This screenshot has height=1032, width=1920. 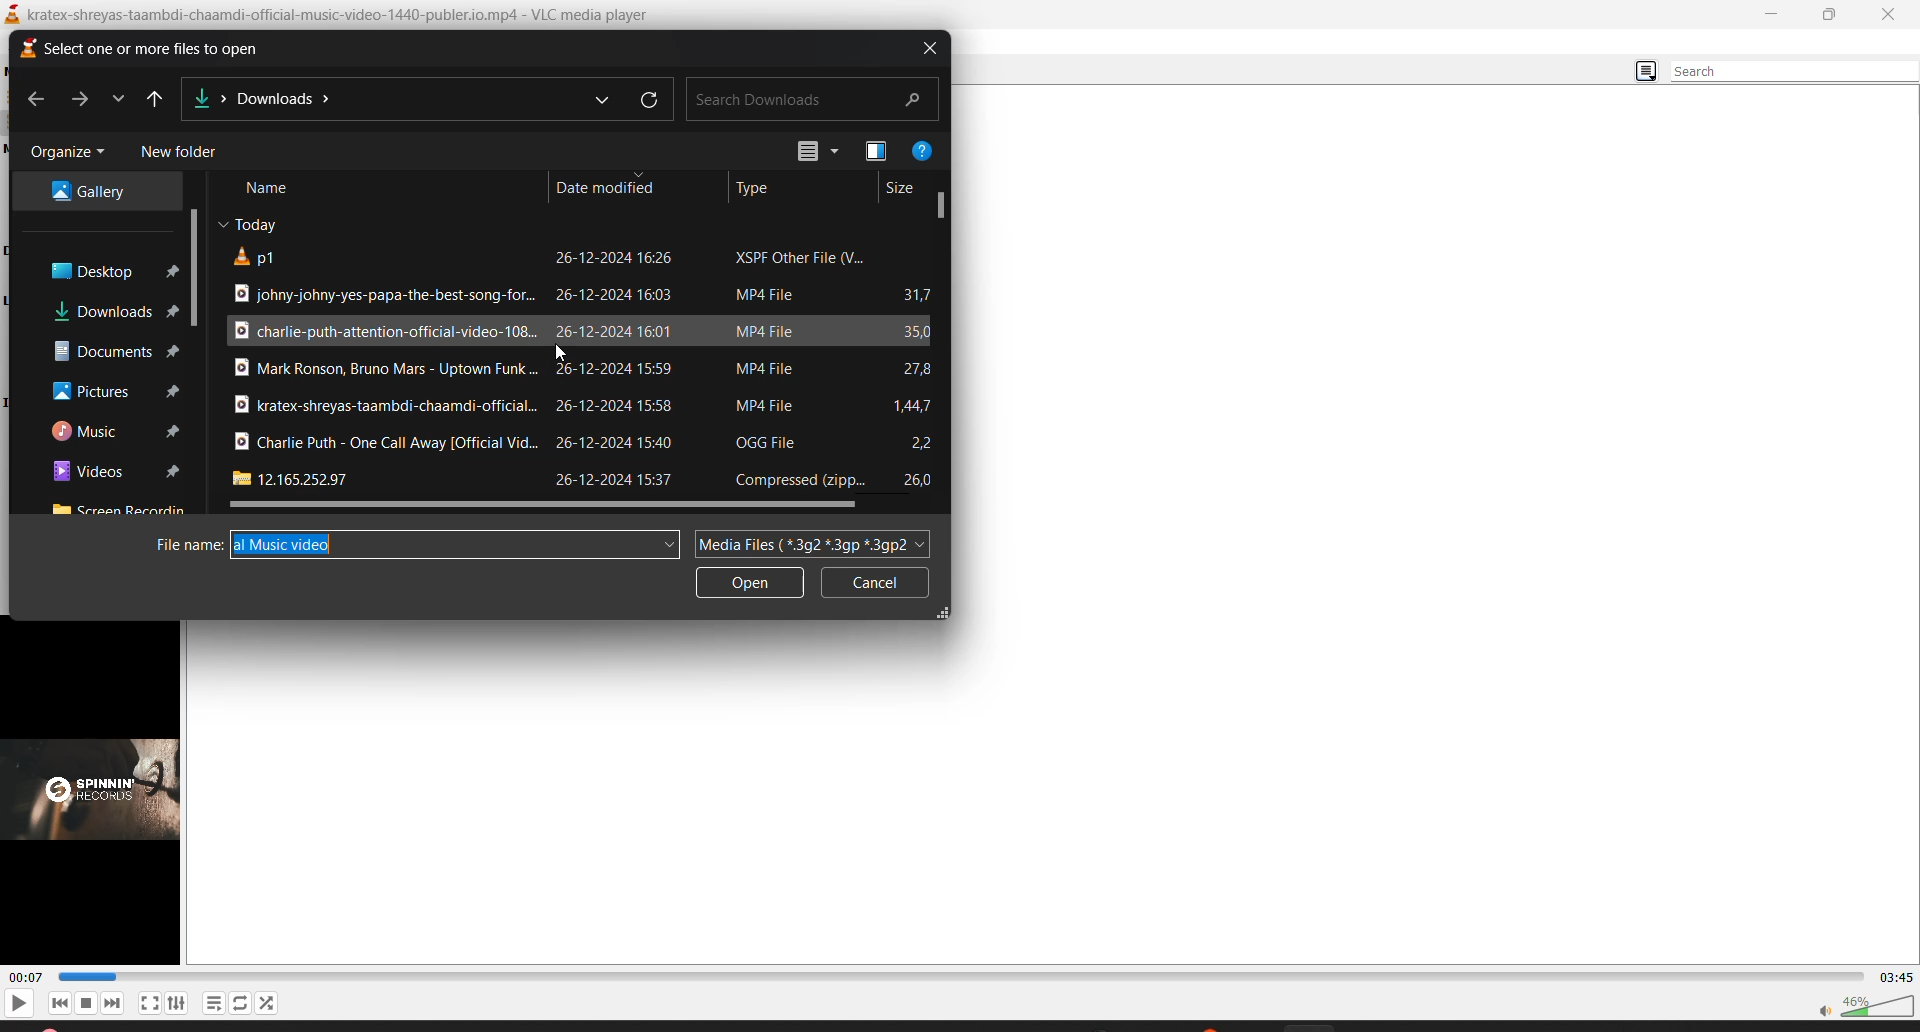 I want to click on file title, so click(x=339, y=477).